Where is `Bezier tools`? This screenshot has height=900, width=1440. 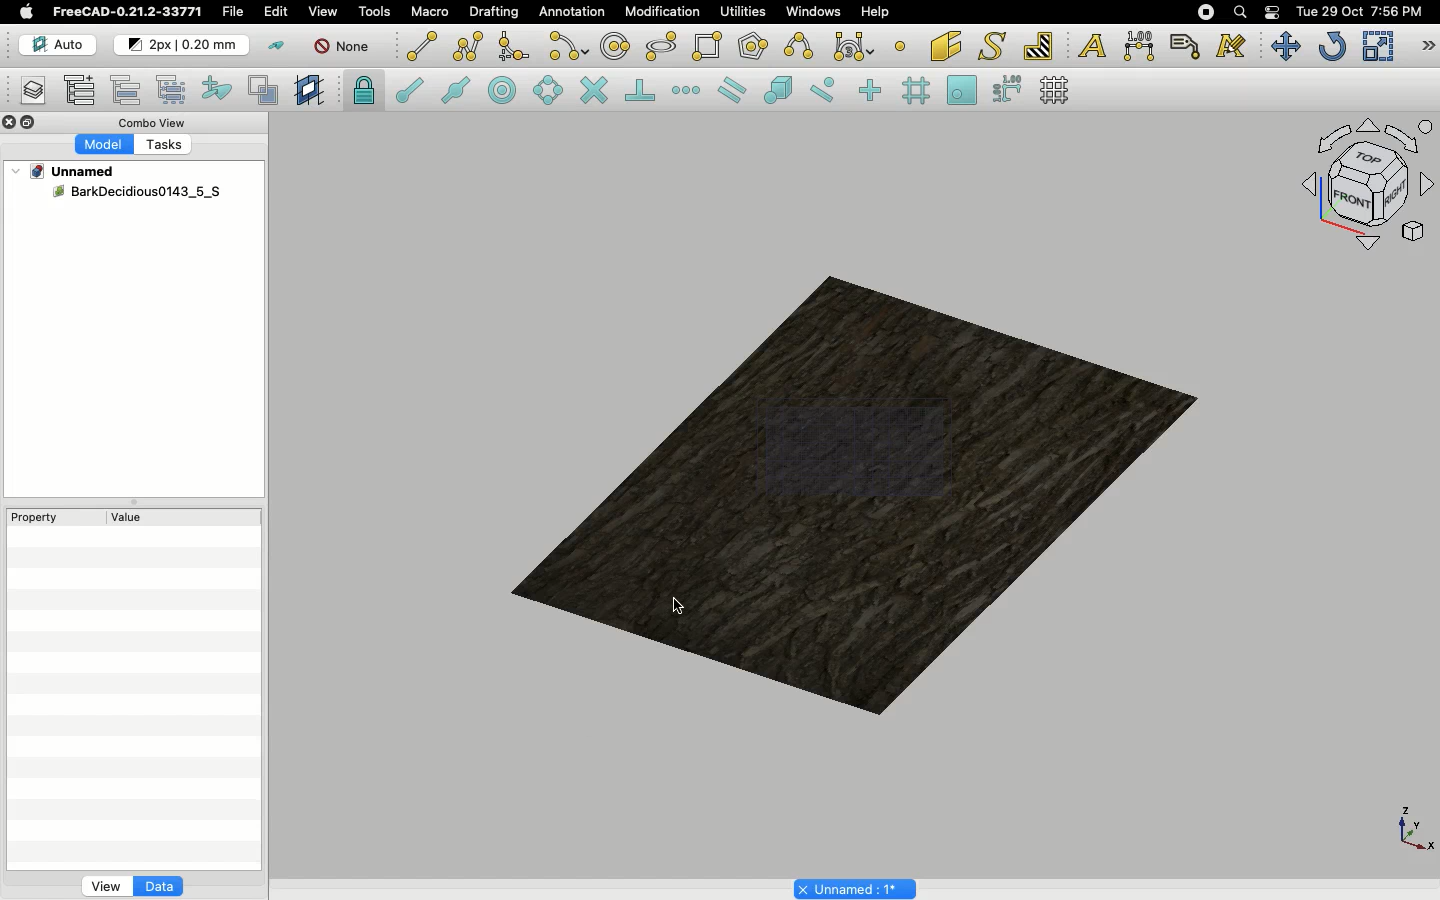
Bezier tools is located at coordinates (856, 46).